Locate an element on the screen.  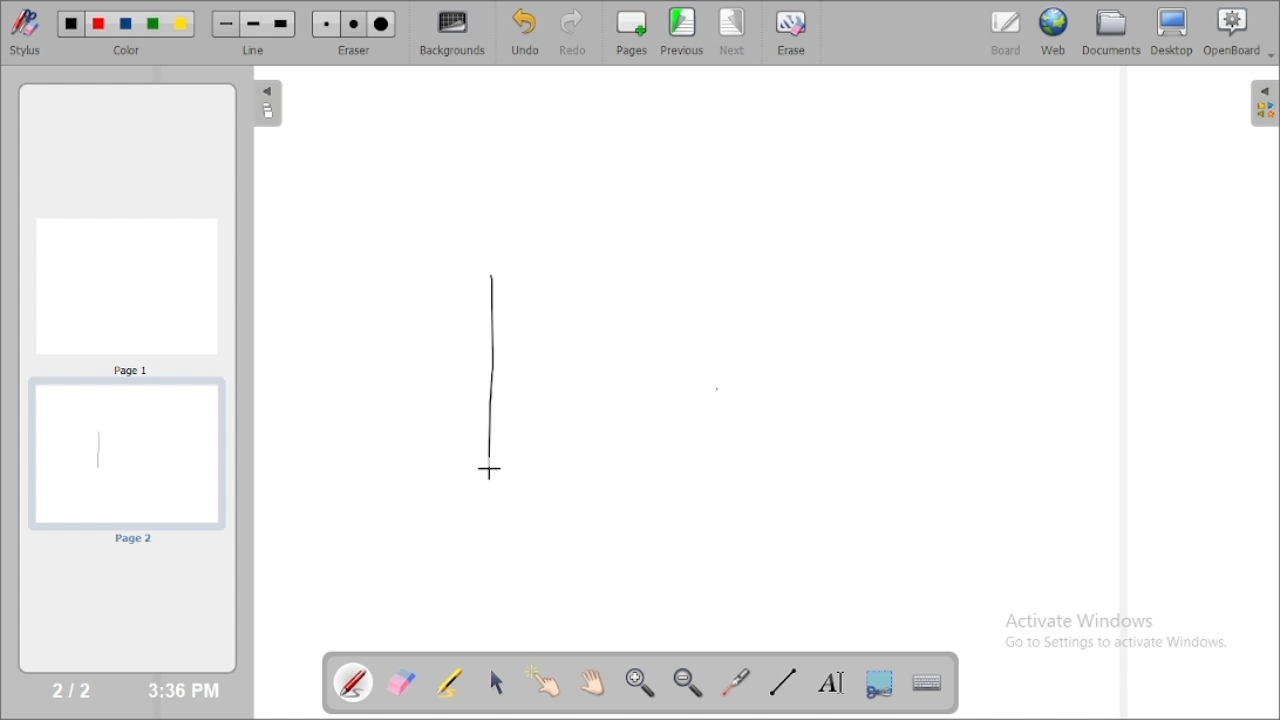
backgrounds is located at coordinates (454, 33).